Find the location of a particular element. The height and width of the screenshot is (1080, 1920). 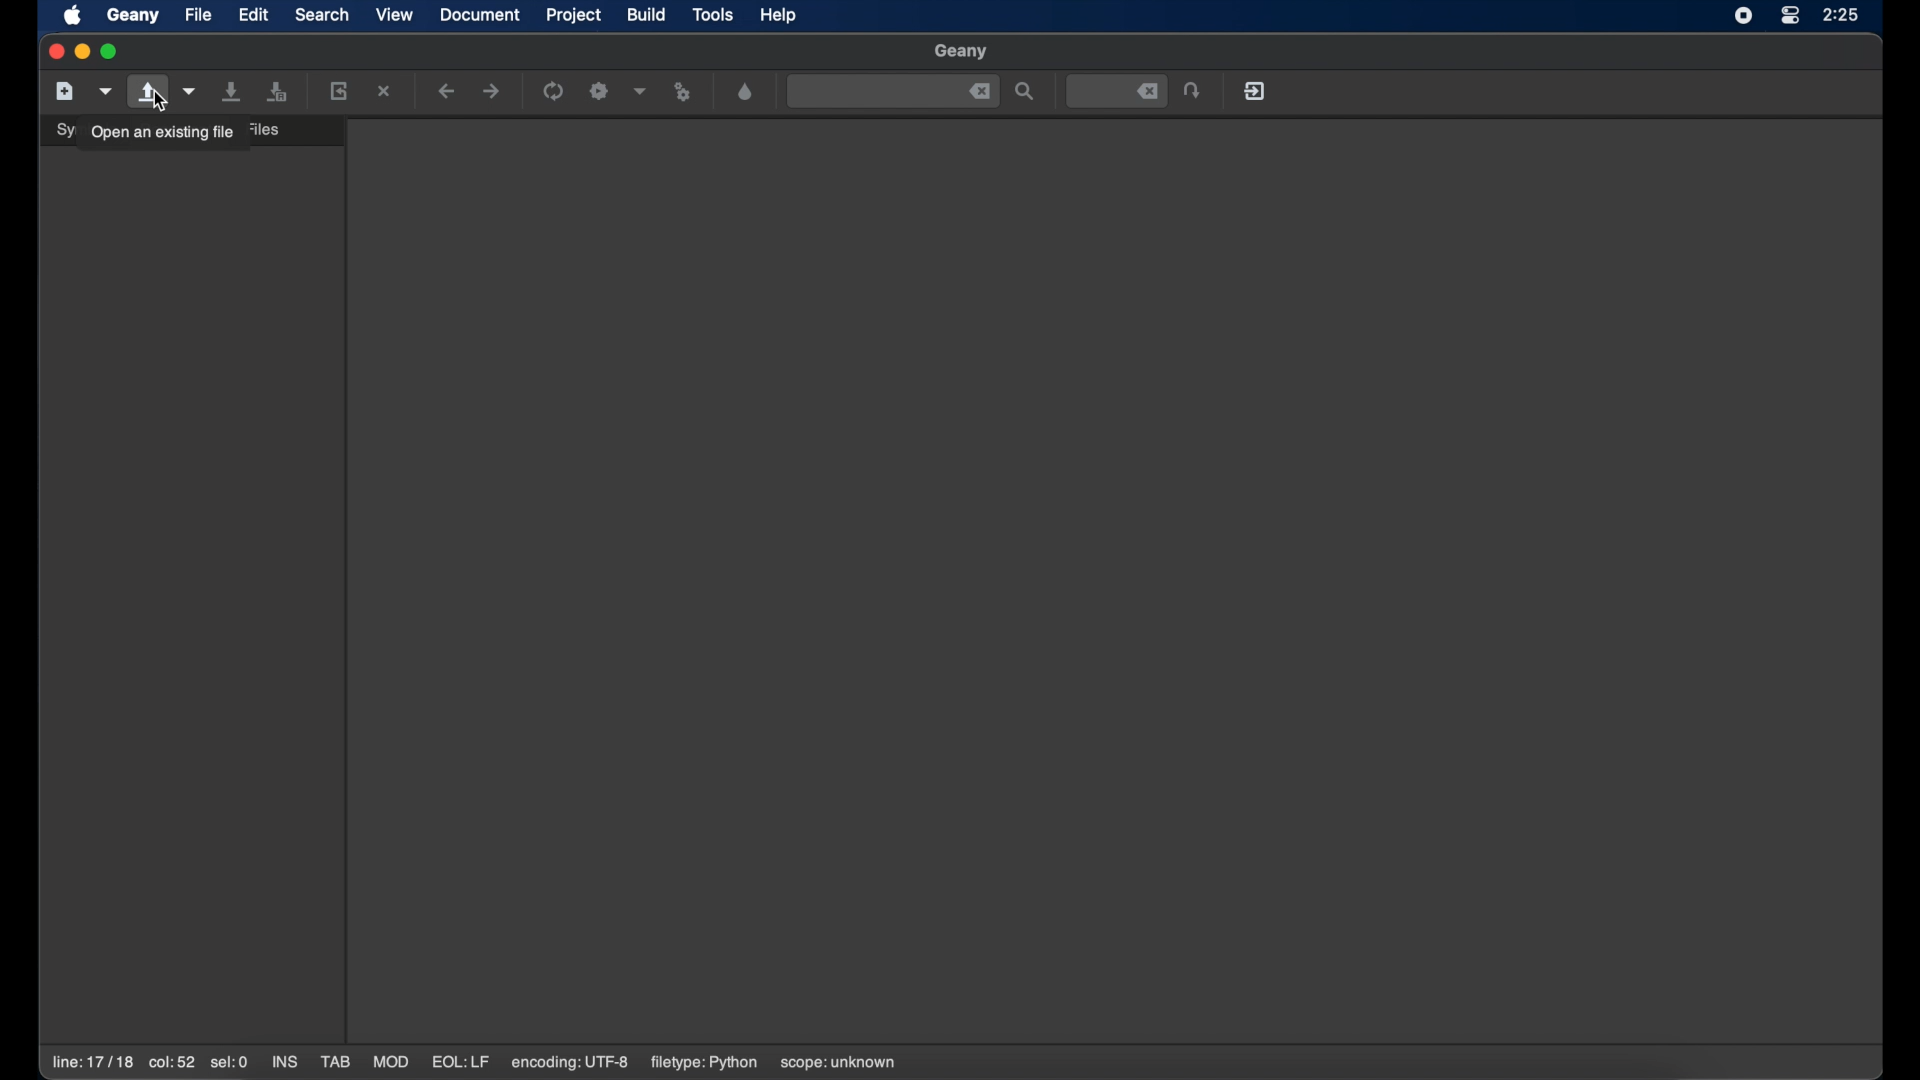

navigate backward a location is located at coordinates (448, 91).